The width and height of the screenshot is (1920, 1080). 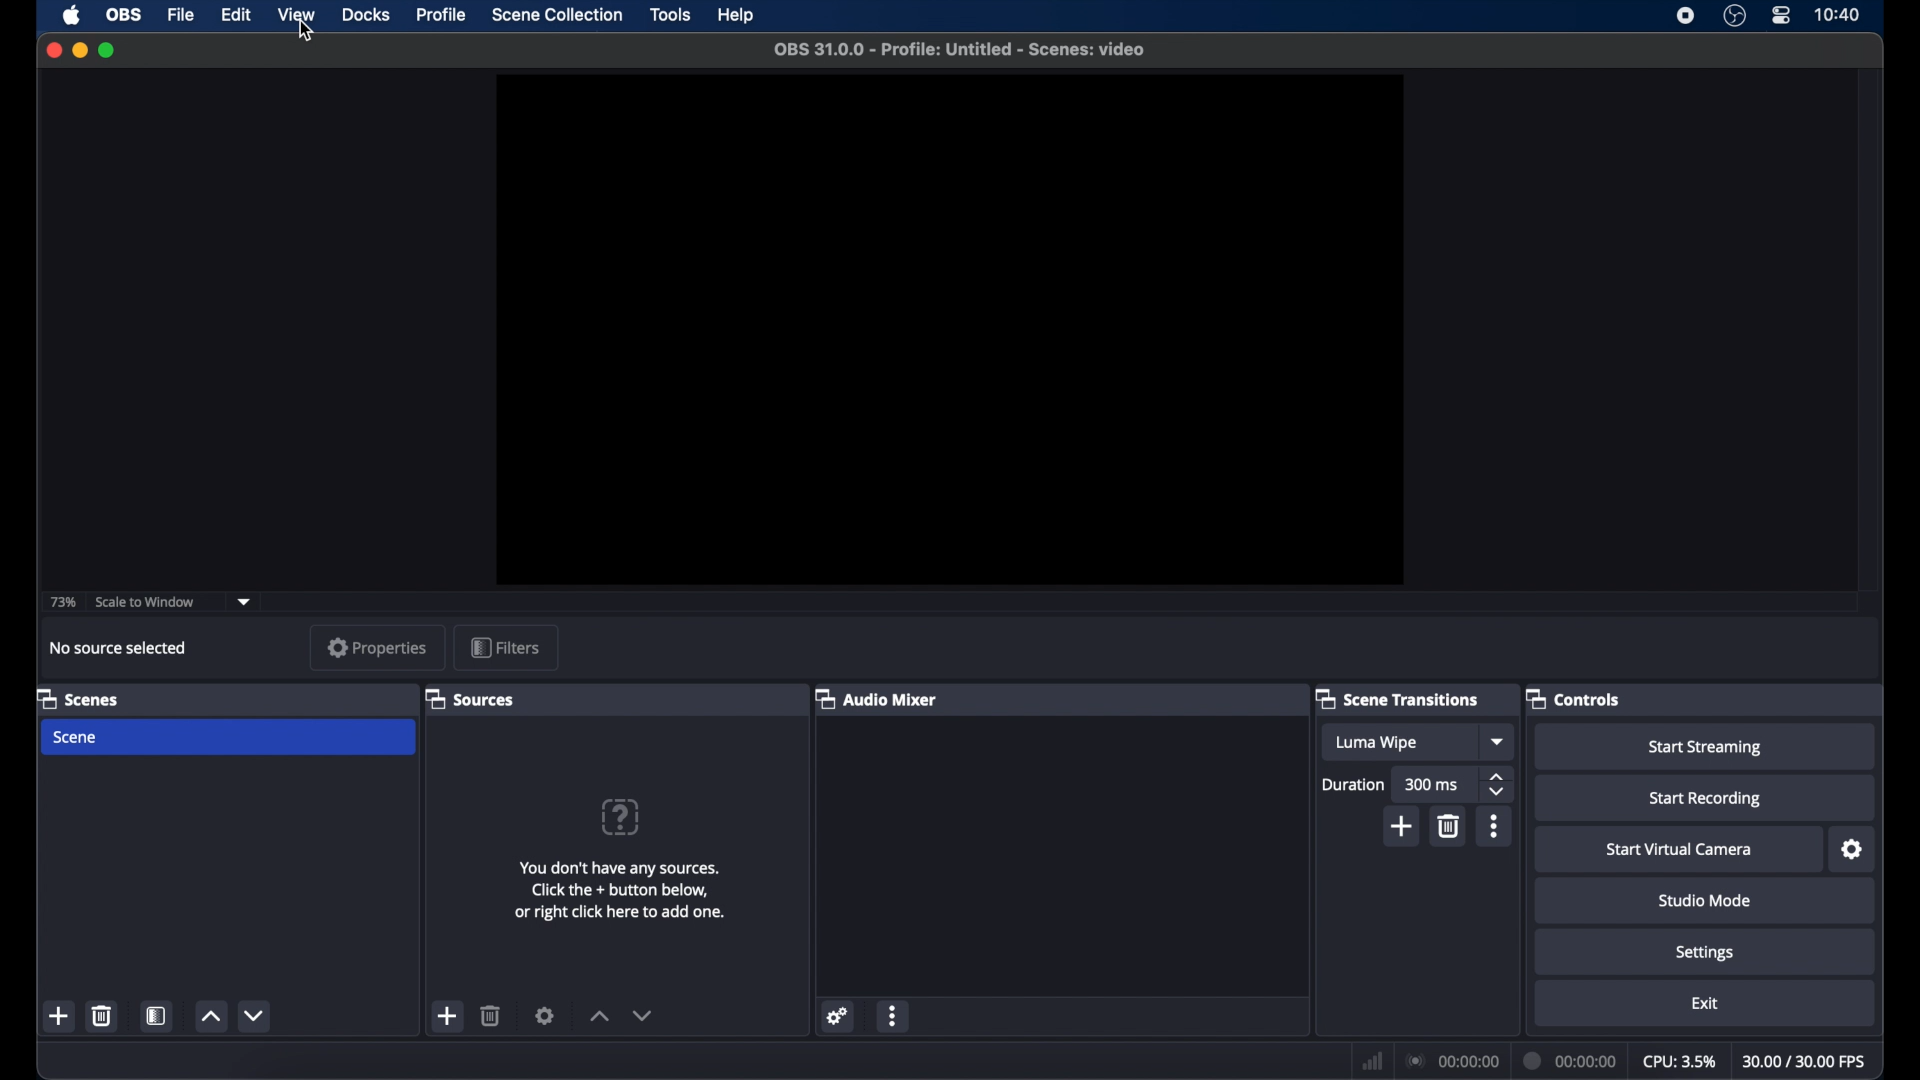 What do you see at coordinates (371, 648) in the screenshot?
I see `properties` at bounding box center [371, 648].